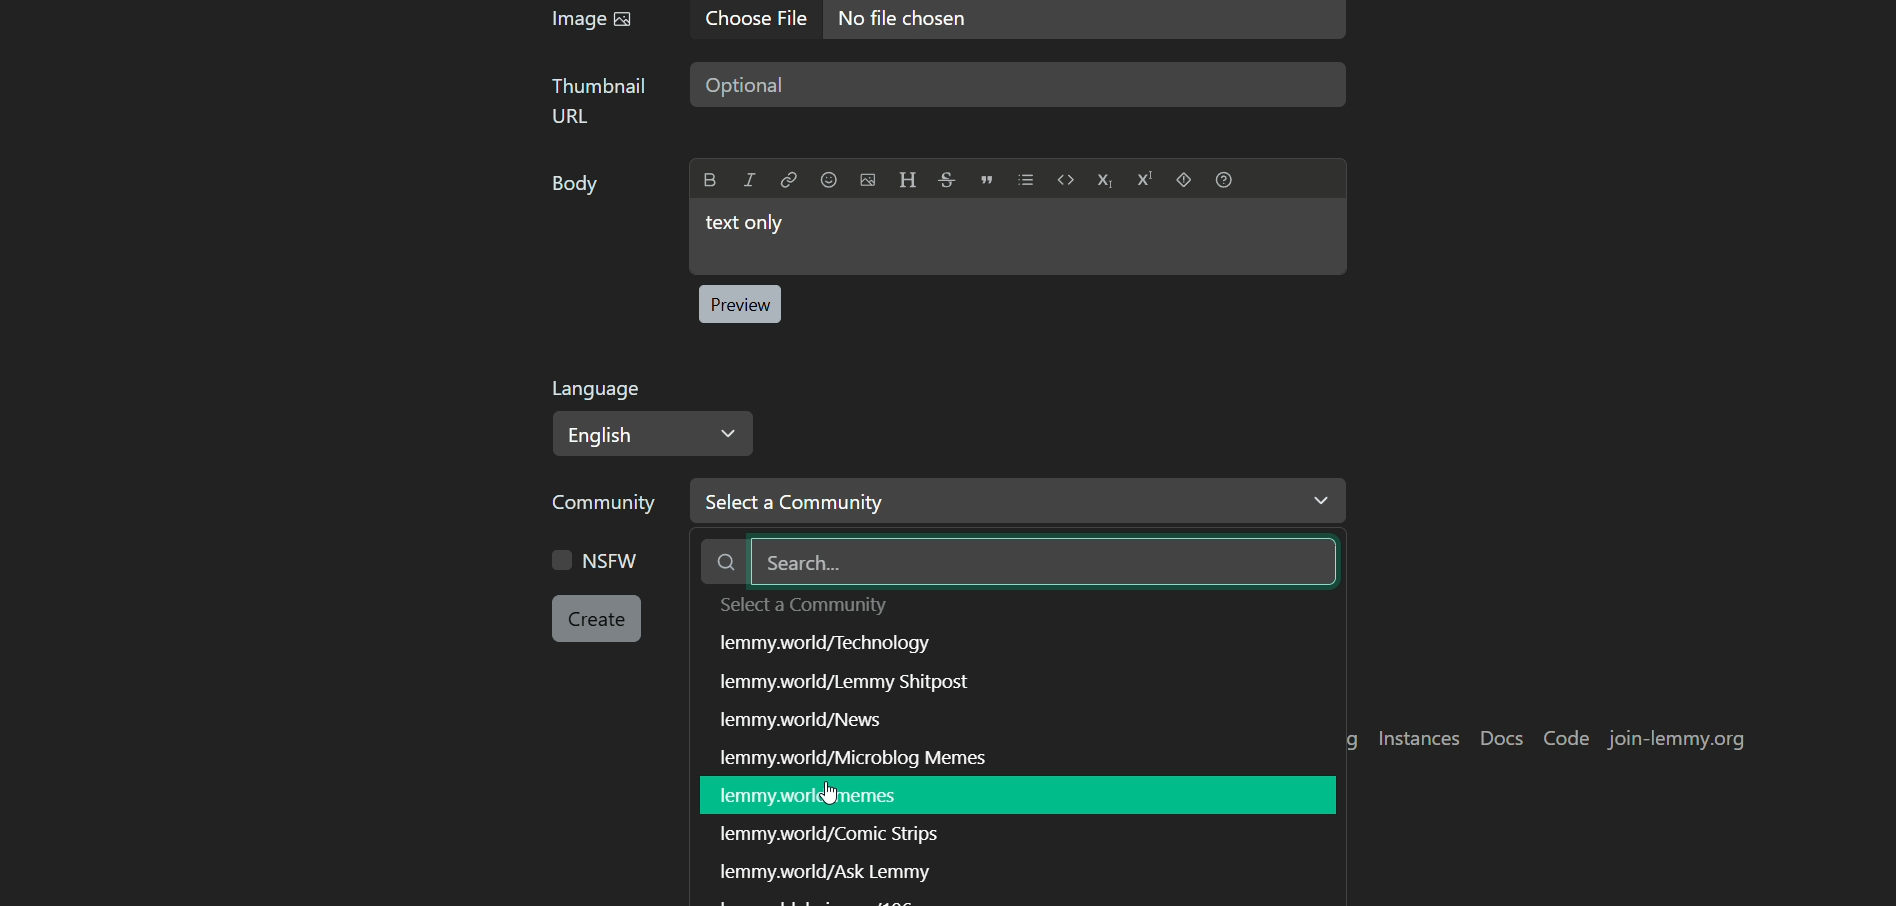 This screenshot has width=1896, height=906. I want to click on Body, so click(581, 183).